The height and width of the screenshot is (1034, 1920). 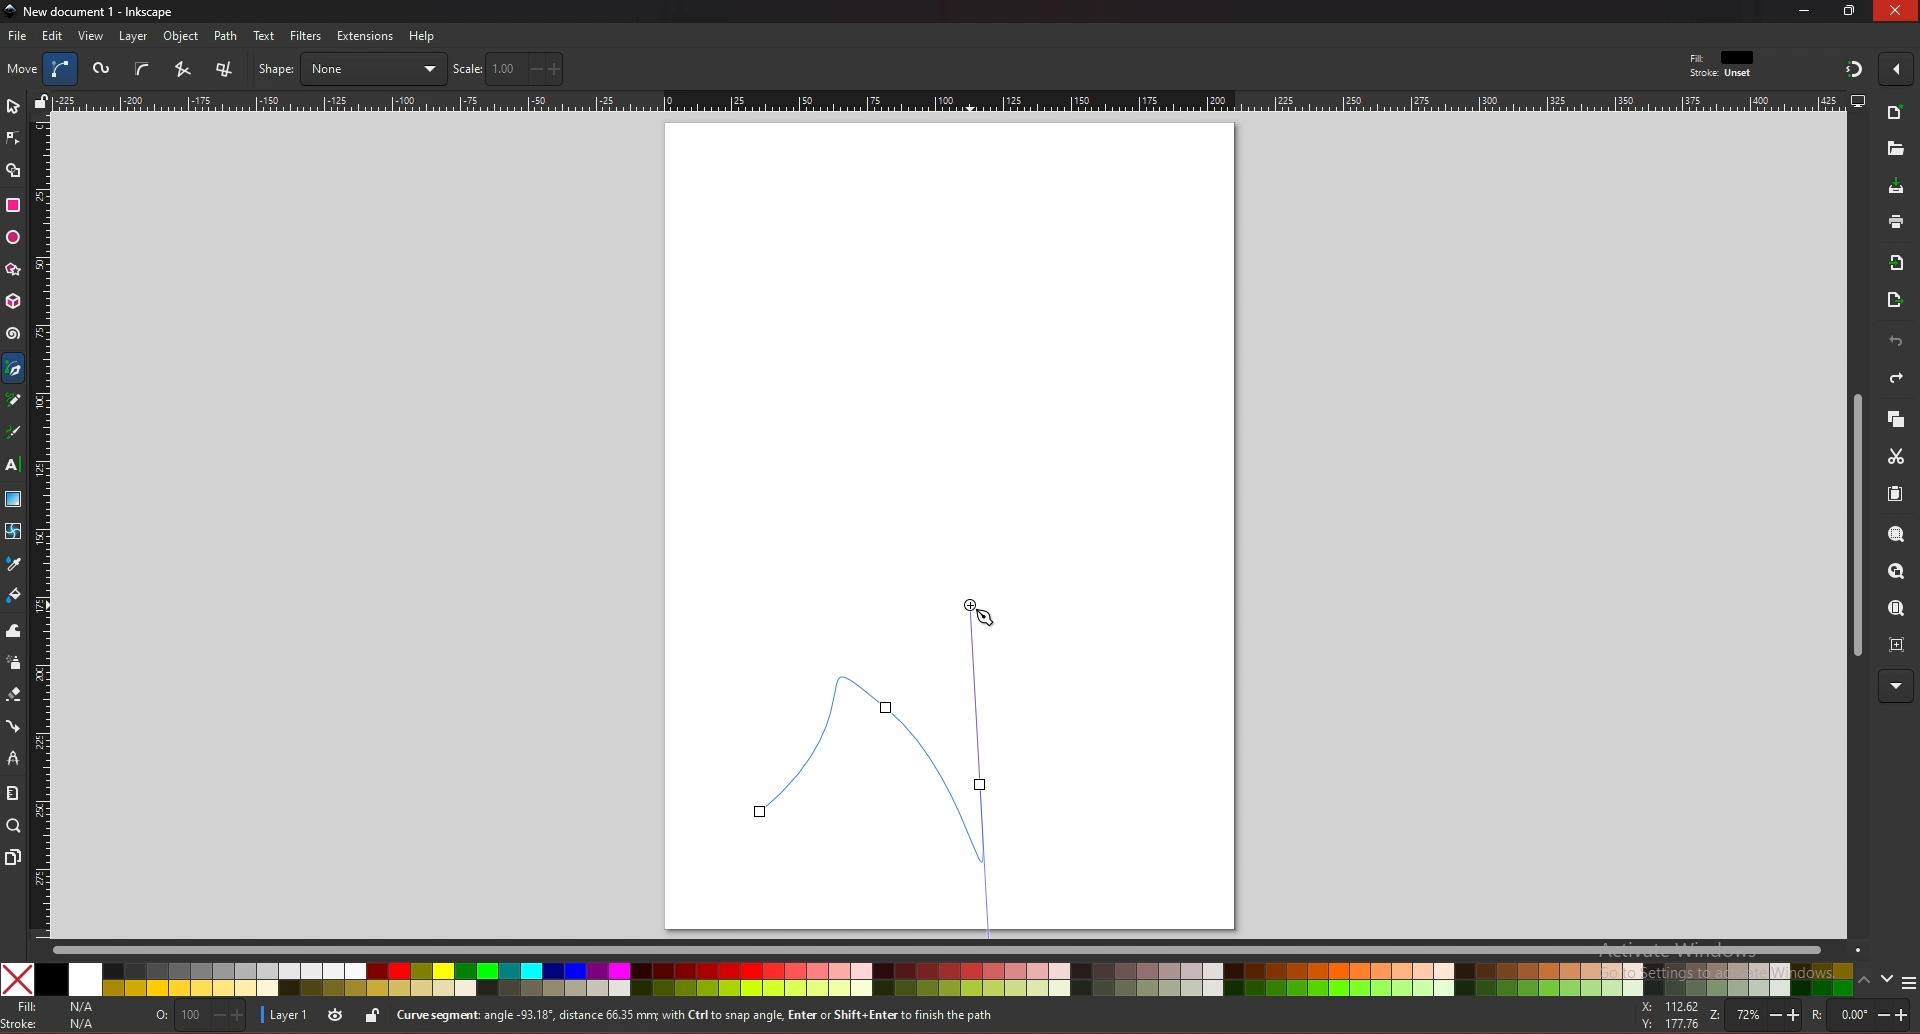 I want to click on import, so click(x=1901, y=263).